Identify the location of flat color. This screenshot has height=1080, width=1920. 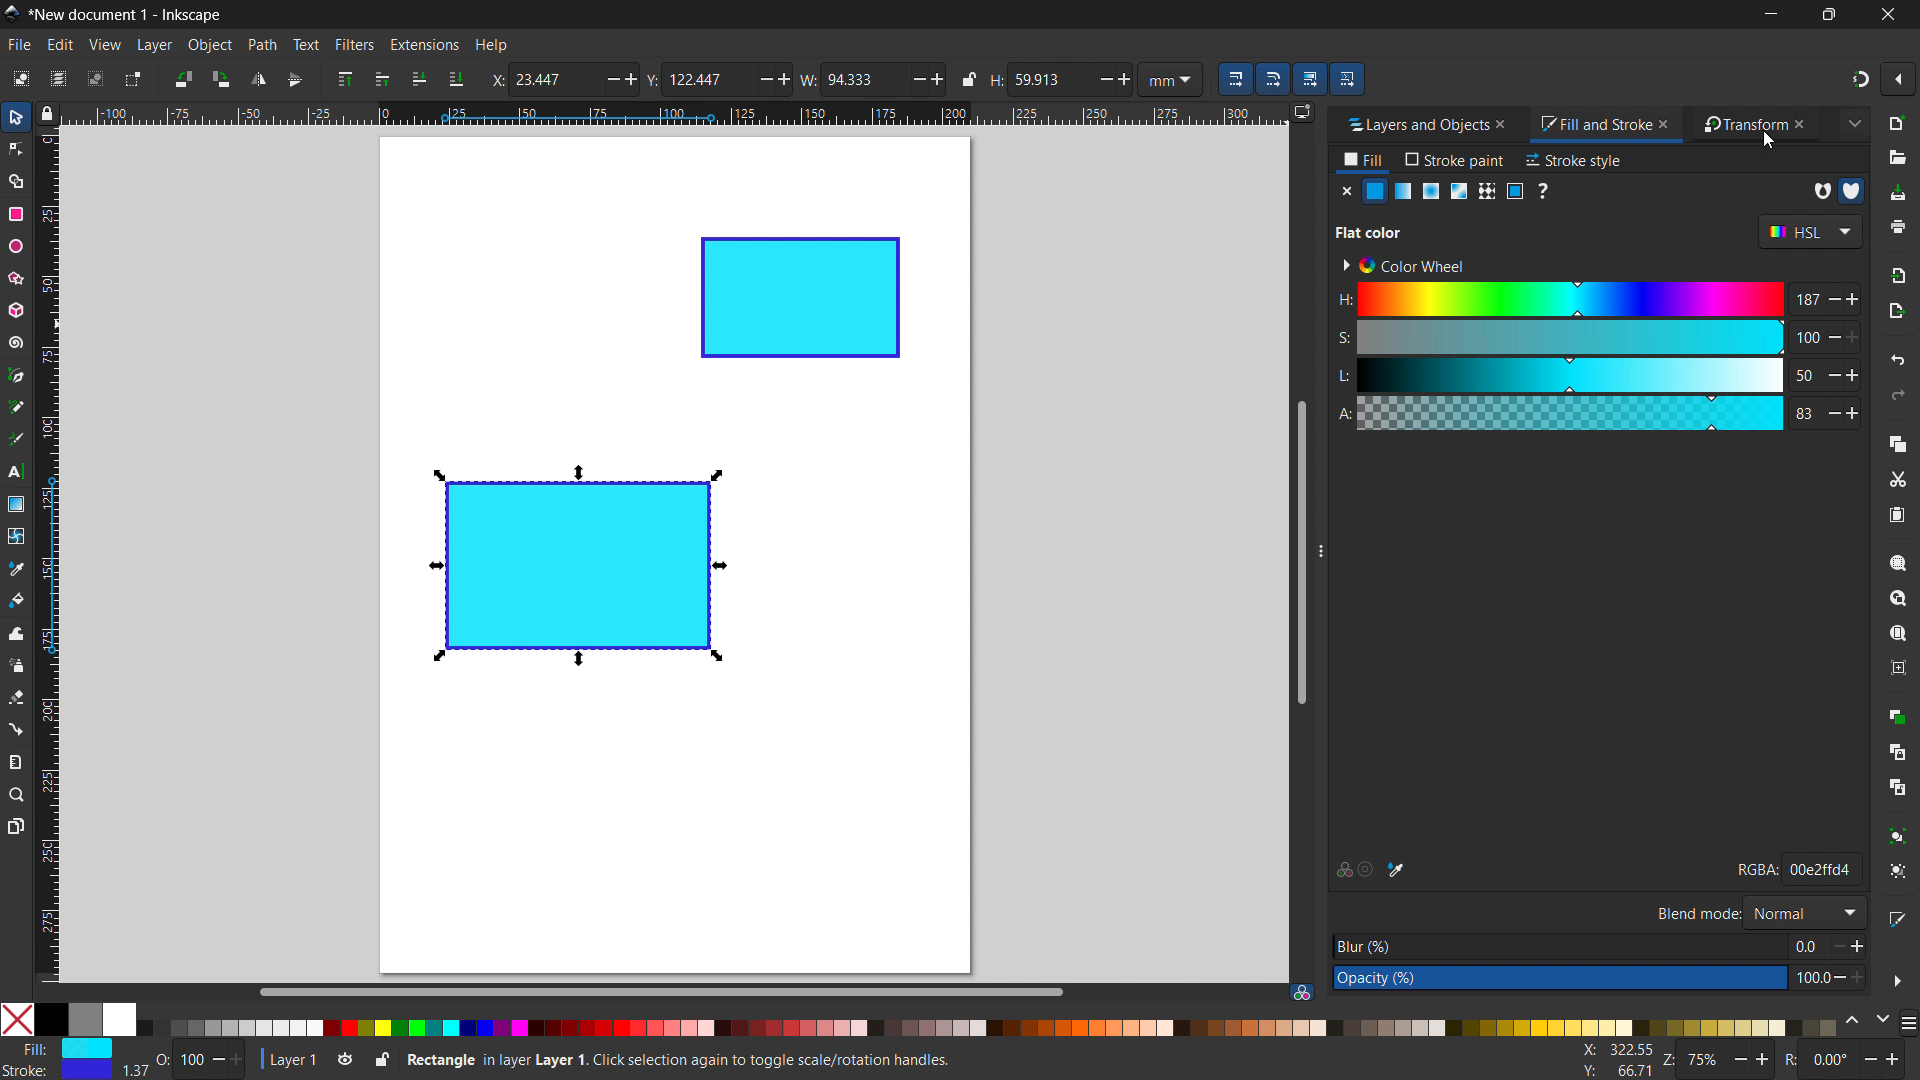
(1370, 232).